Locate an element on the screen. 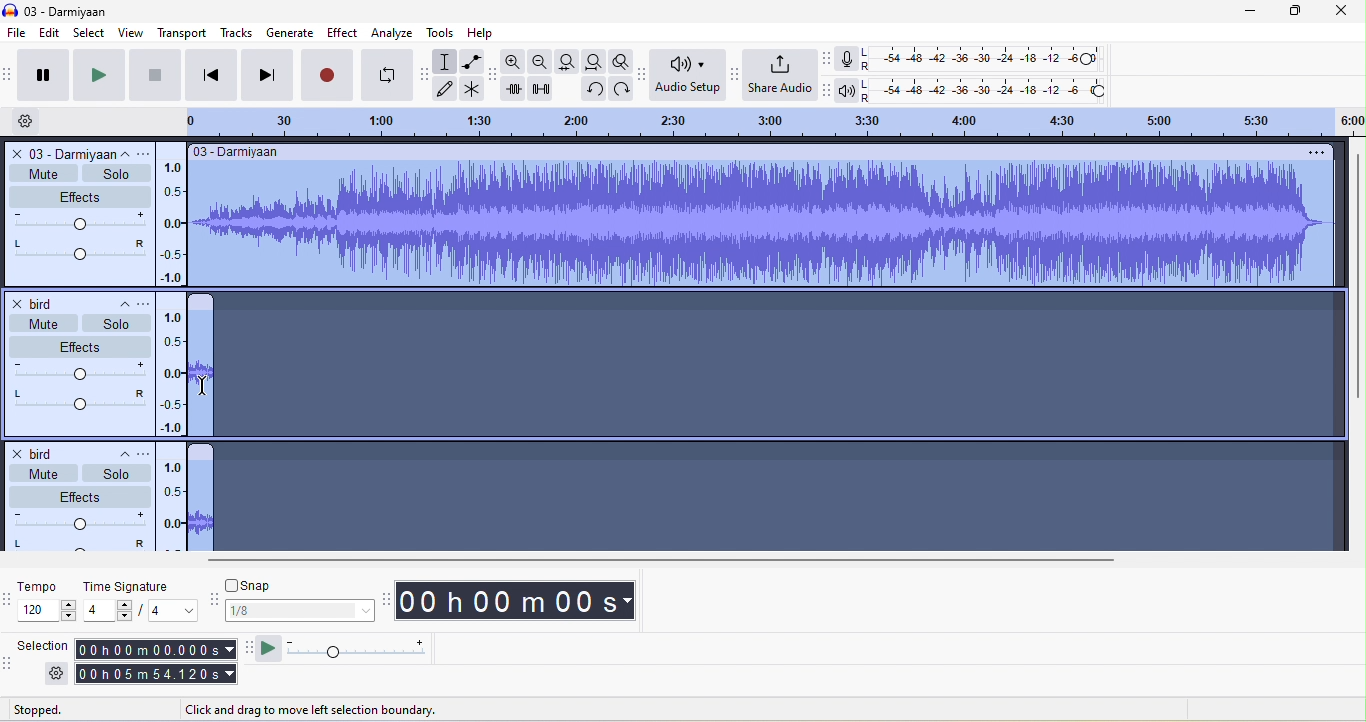  value is located at coordinates (110, 612).